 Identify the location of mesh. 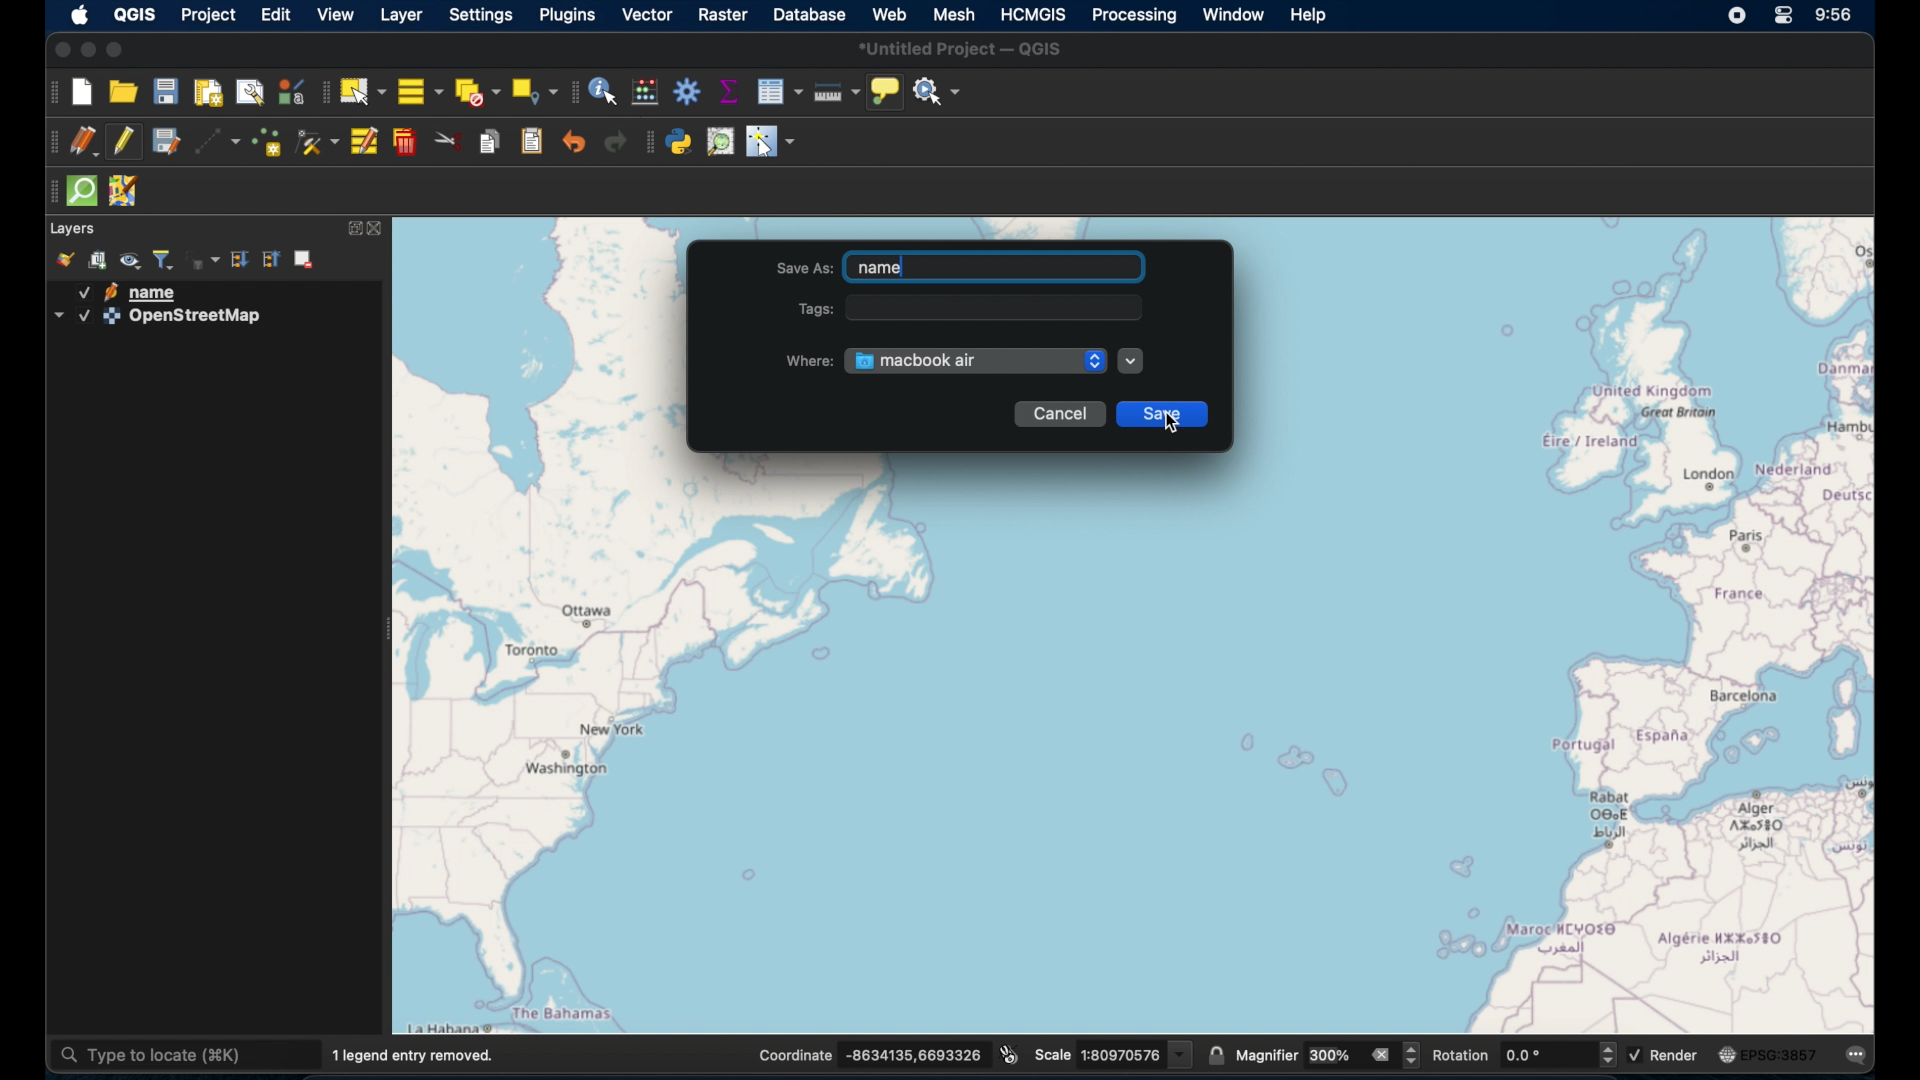
(954, 15).